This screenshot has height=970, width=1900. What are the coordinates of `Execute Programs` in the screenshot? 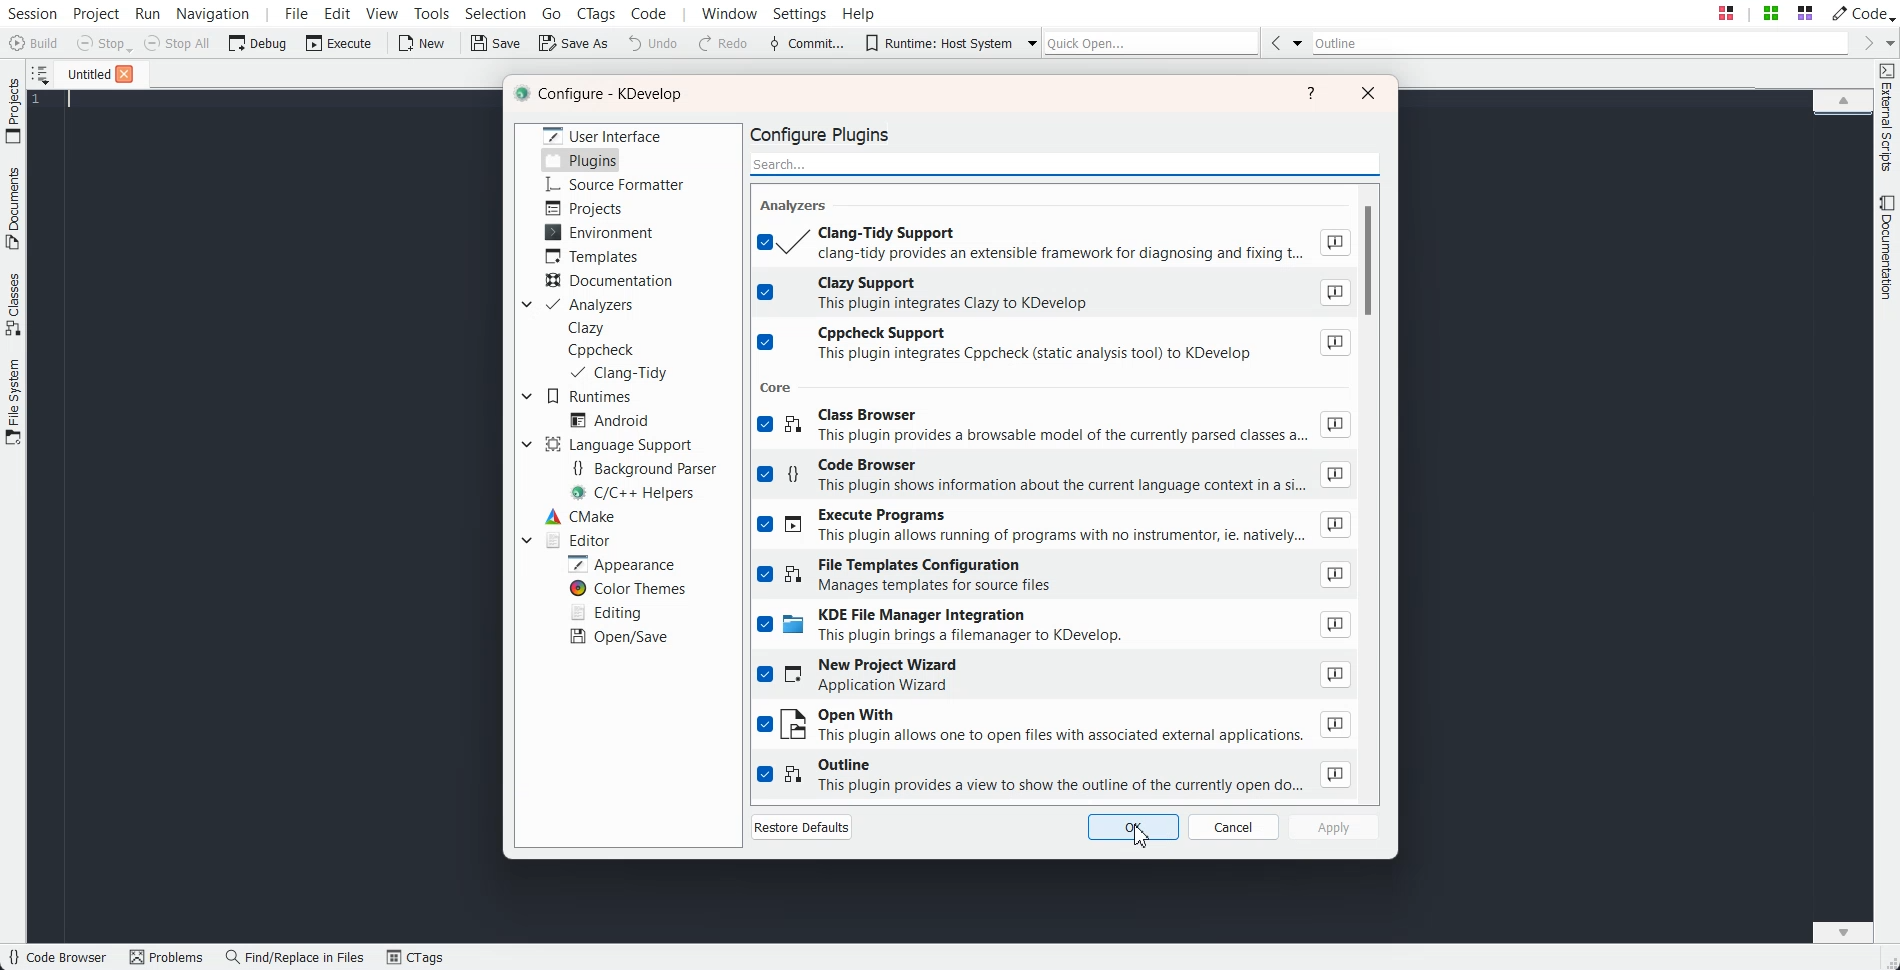 It's located at (1055, 527).